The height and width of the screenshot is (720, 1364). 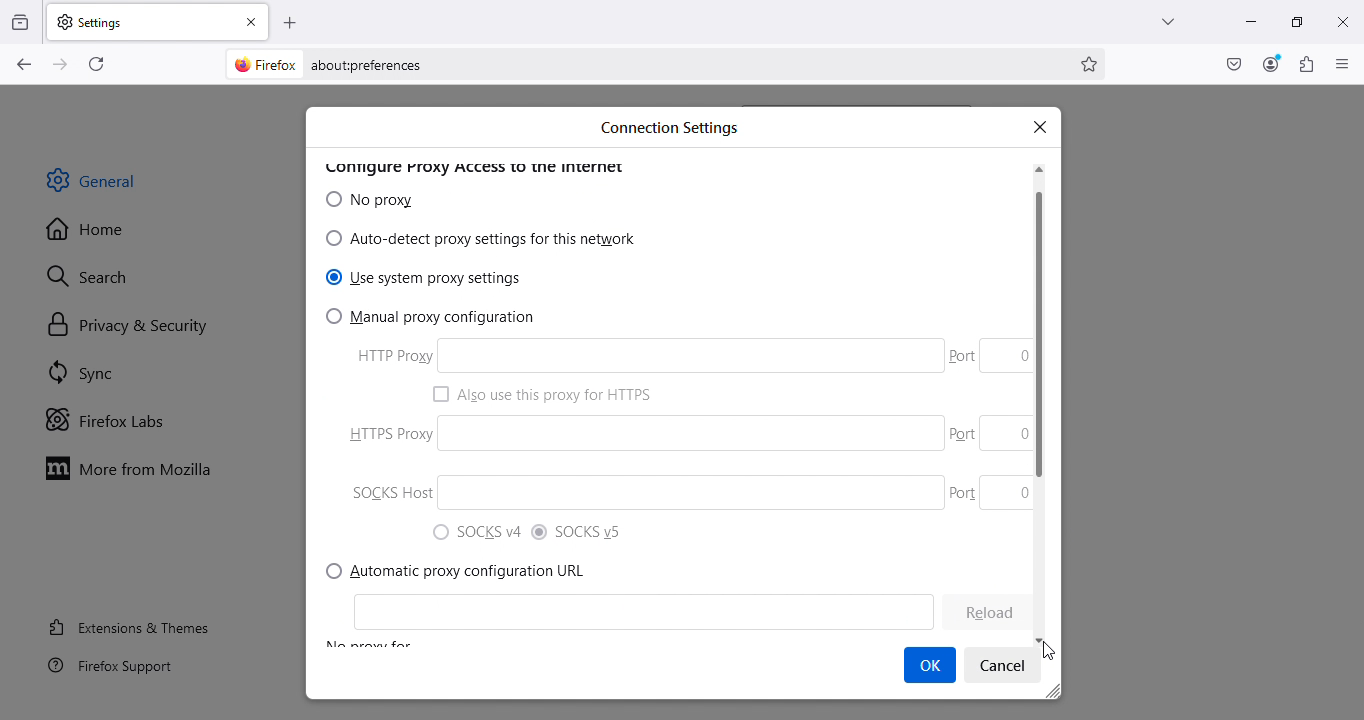 What do you see at coordinates (126, 325) in the screenshot?
I see `Privacy and security` at bounding box center [126, 325].